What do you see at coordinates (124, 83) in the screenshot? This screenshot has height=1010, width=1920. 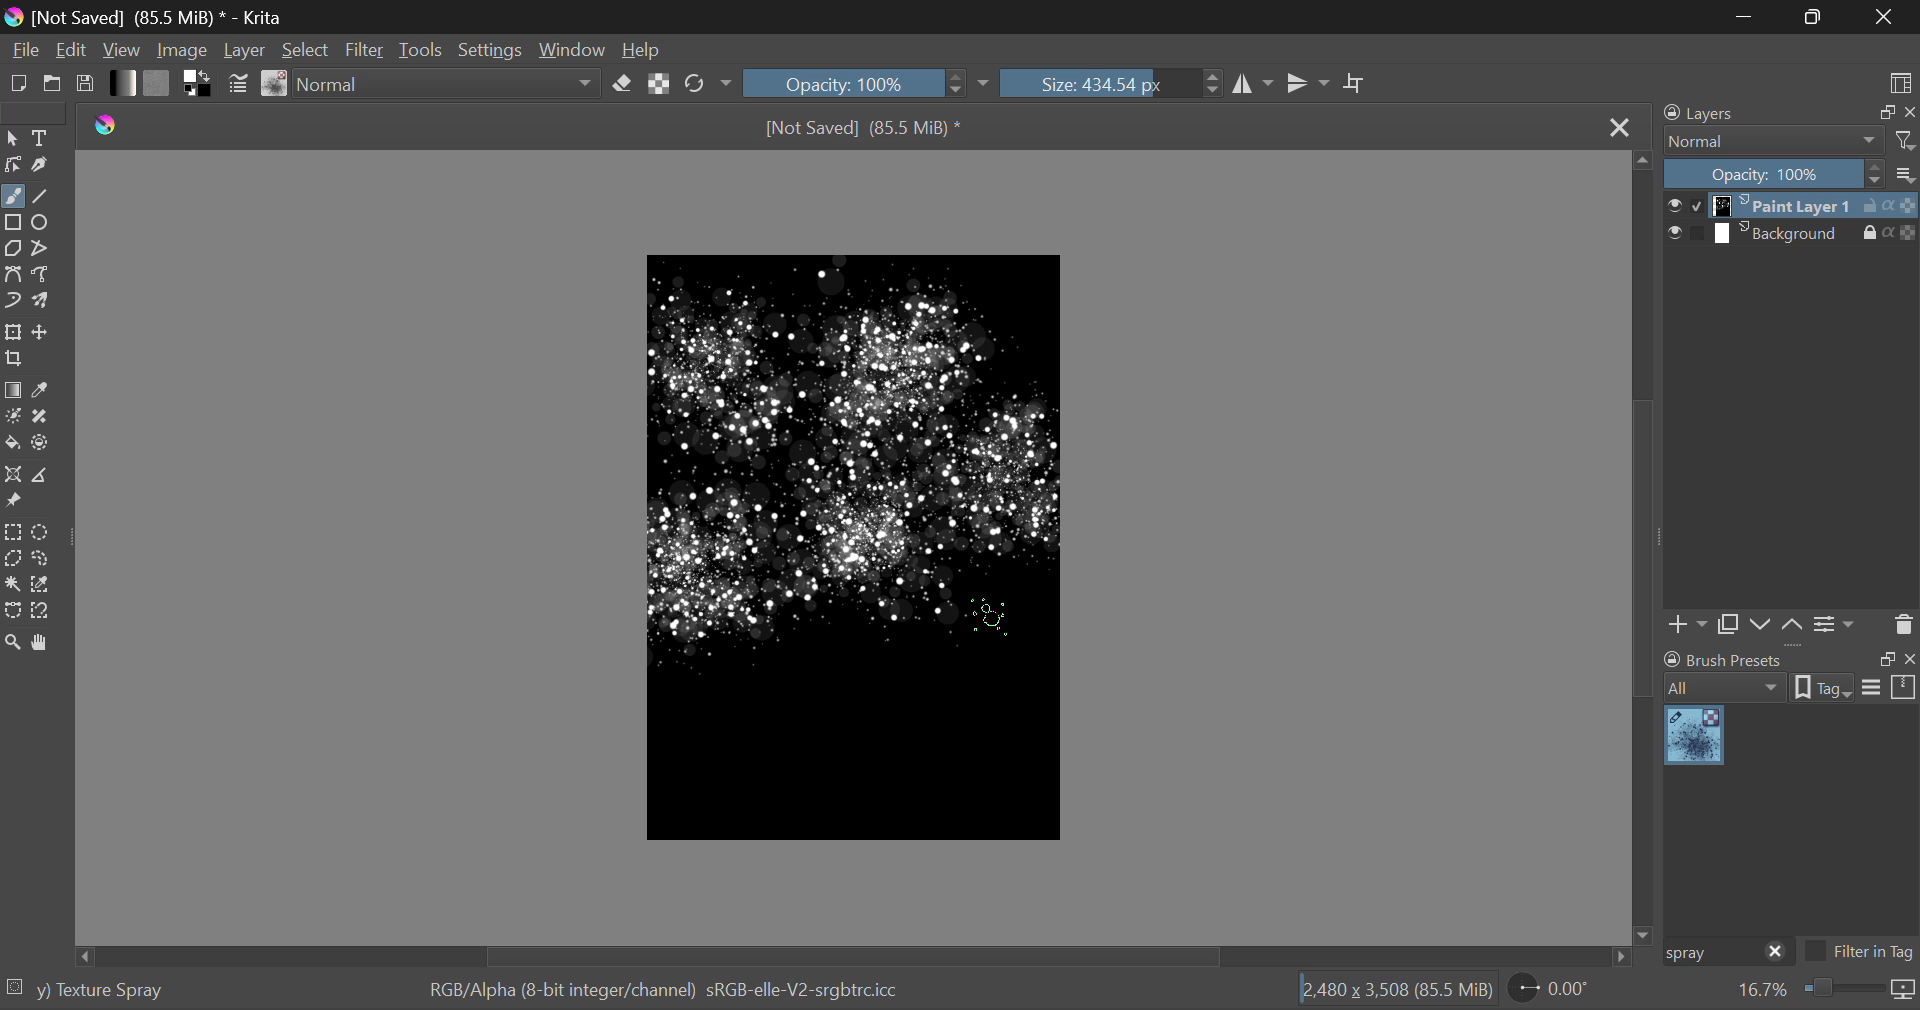 I see `Gradient` at bounding box center [124, 83].